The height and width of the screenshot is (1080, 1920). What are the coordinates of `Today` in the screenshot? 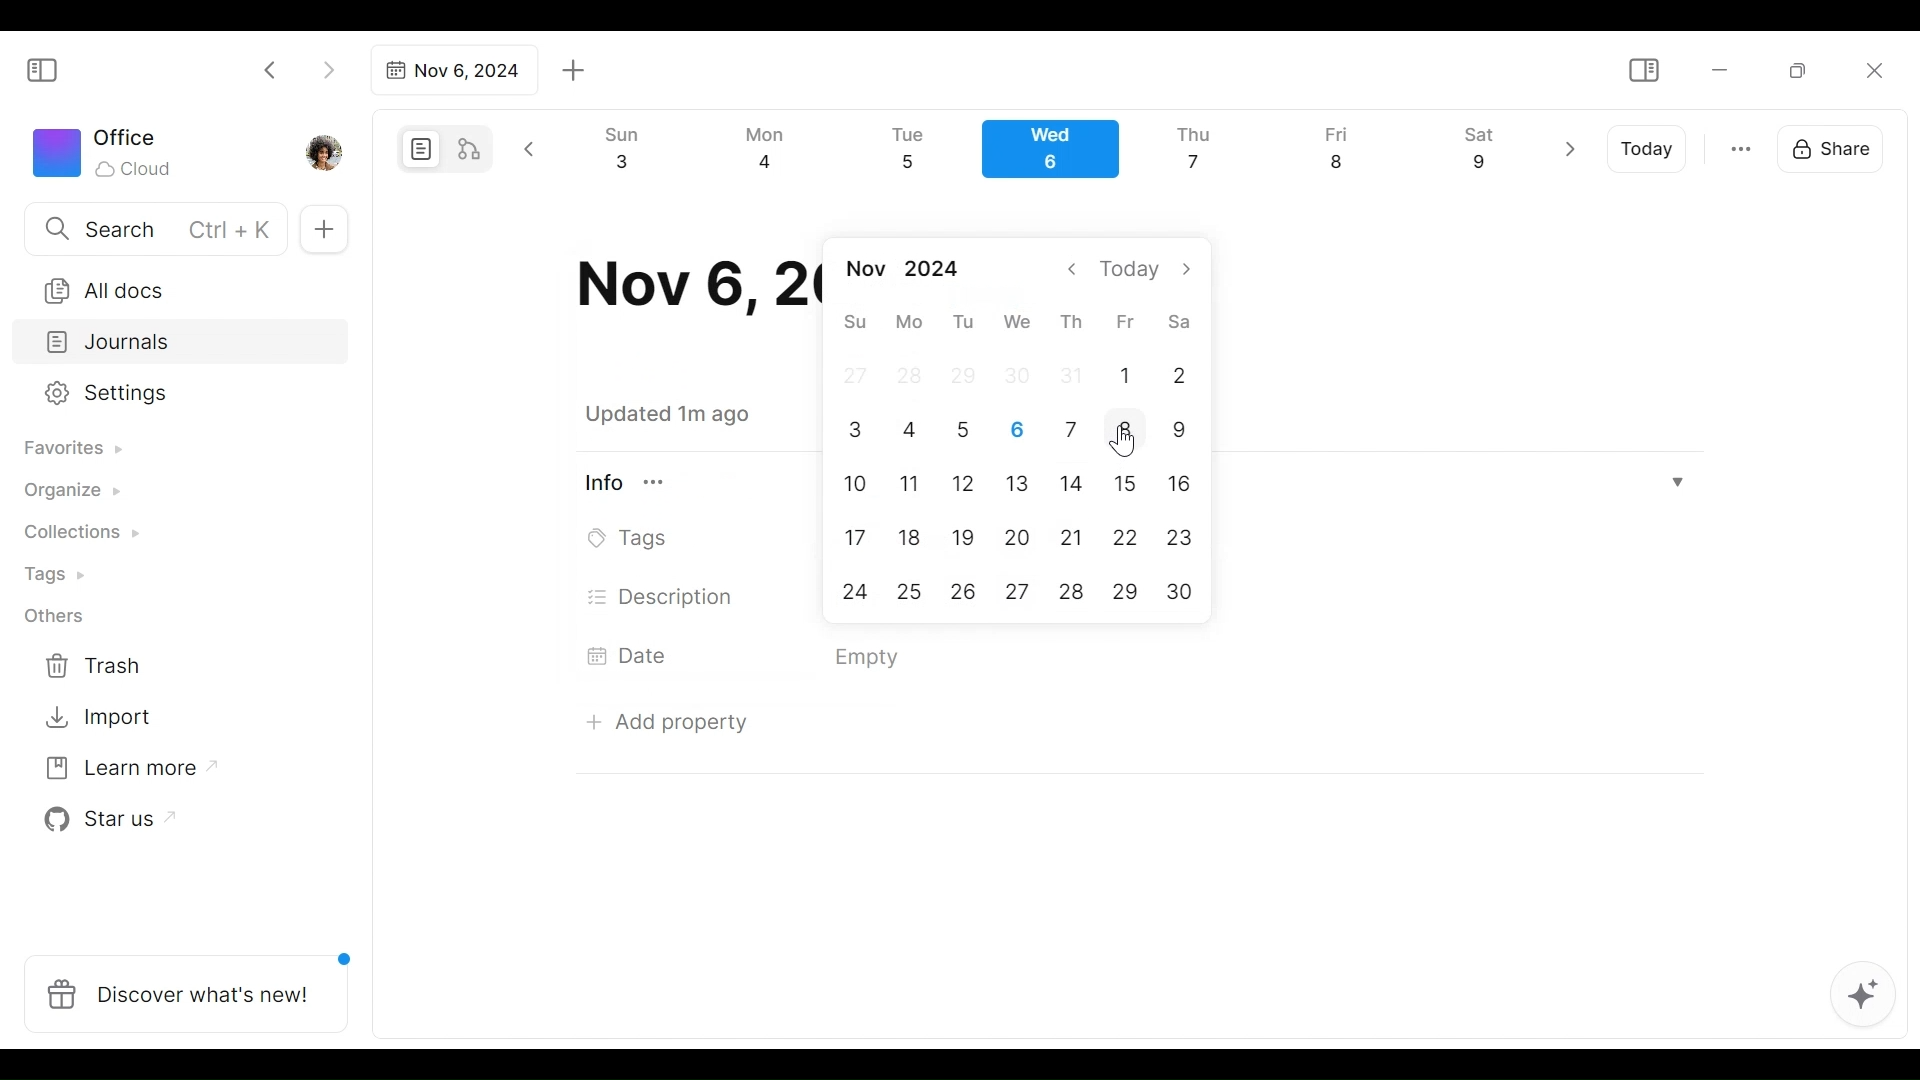 It's located at (1649, 149).